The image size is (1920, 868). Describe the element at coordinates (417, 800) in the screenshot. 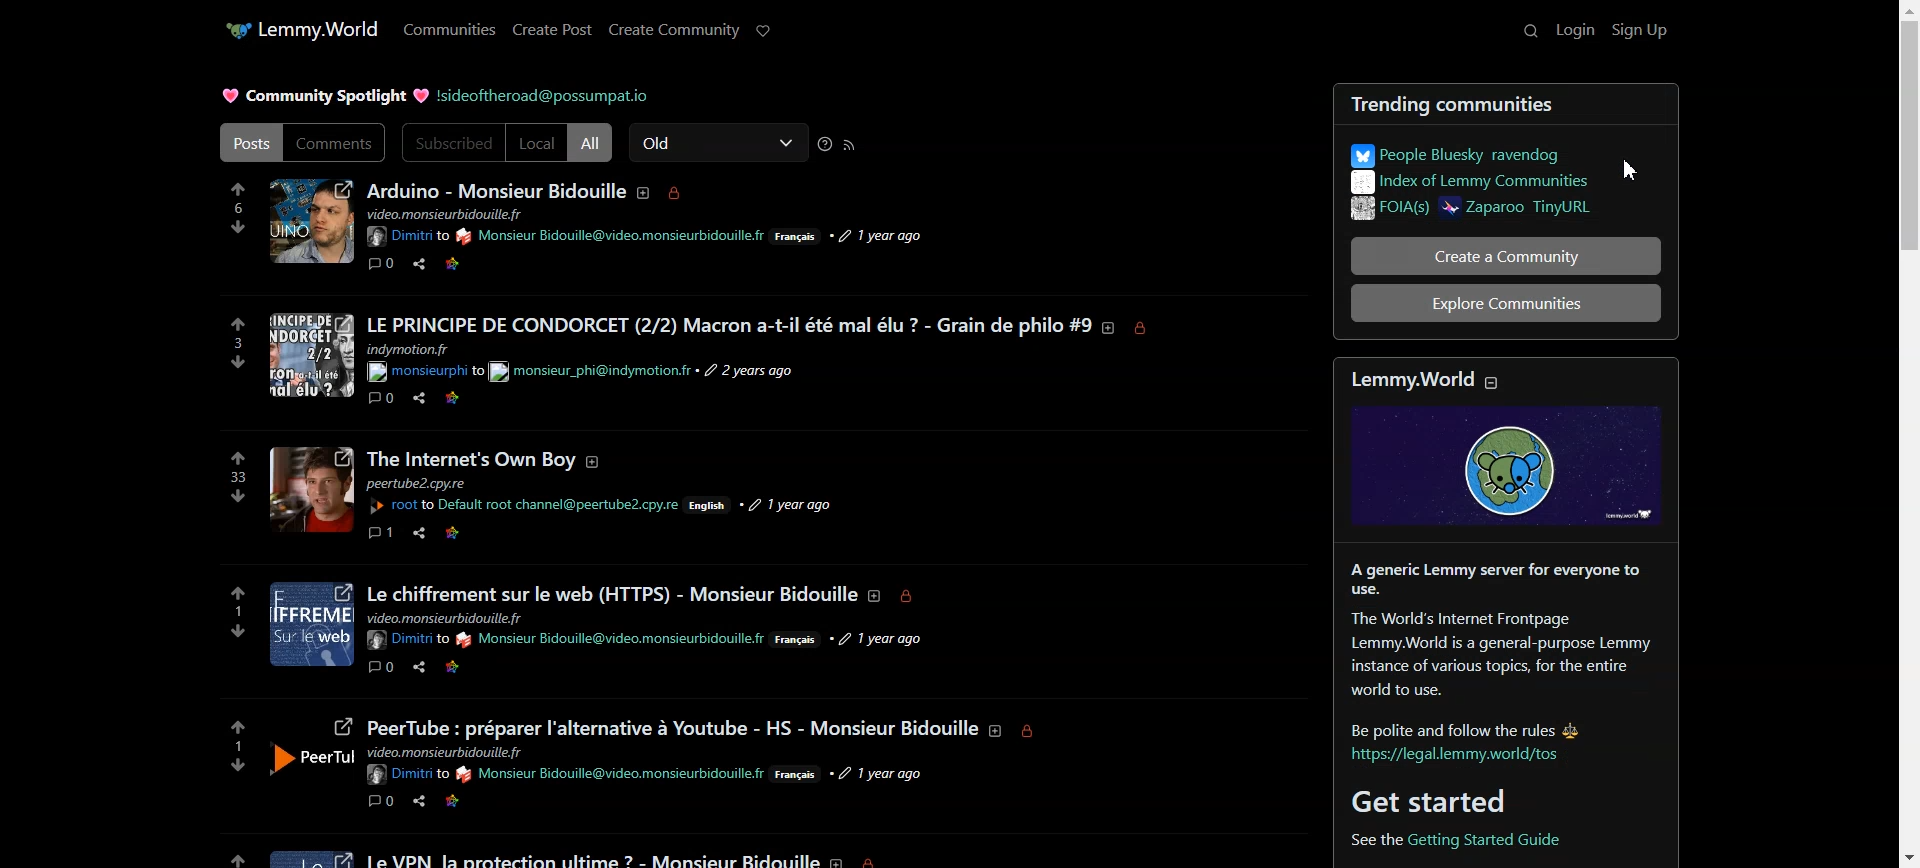

I see `share` at that location.